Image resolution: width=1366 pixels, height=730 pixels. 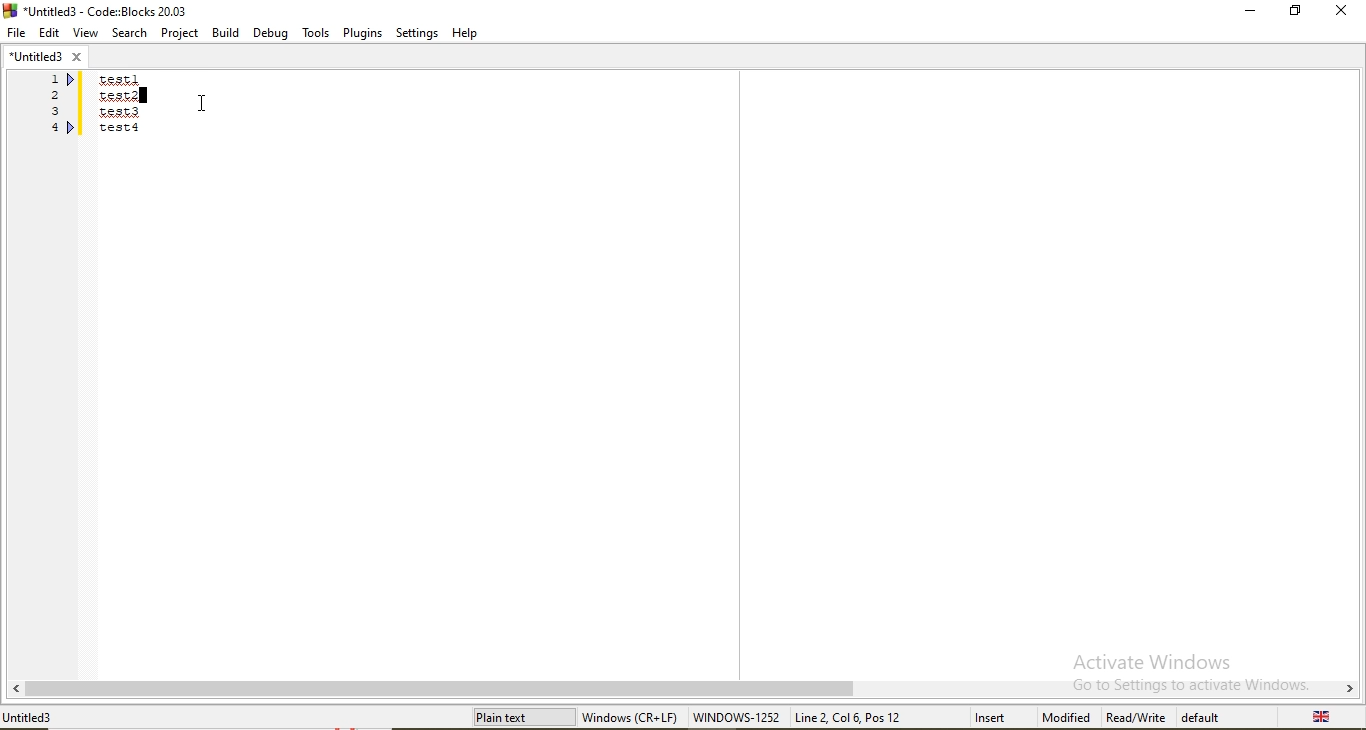 What do you see at coordinates (52, 103) in the screenshot?
I see `serial numbers 1,2,3,4` at bounding box center [52, 103].